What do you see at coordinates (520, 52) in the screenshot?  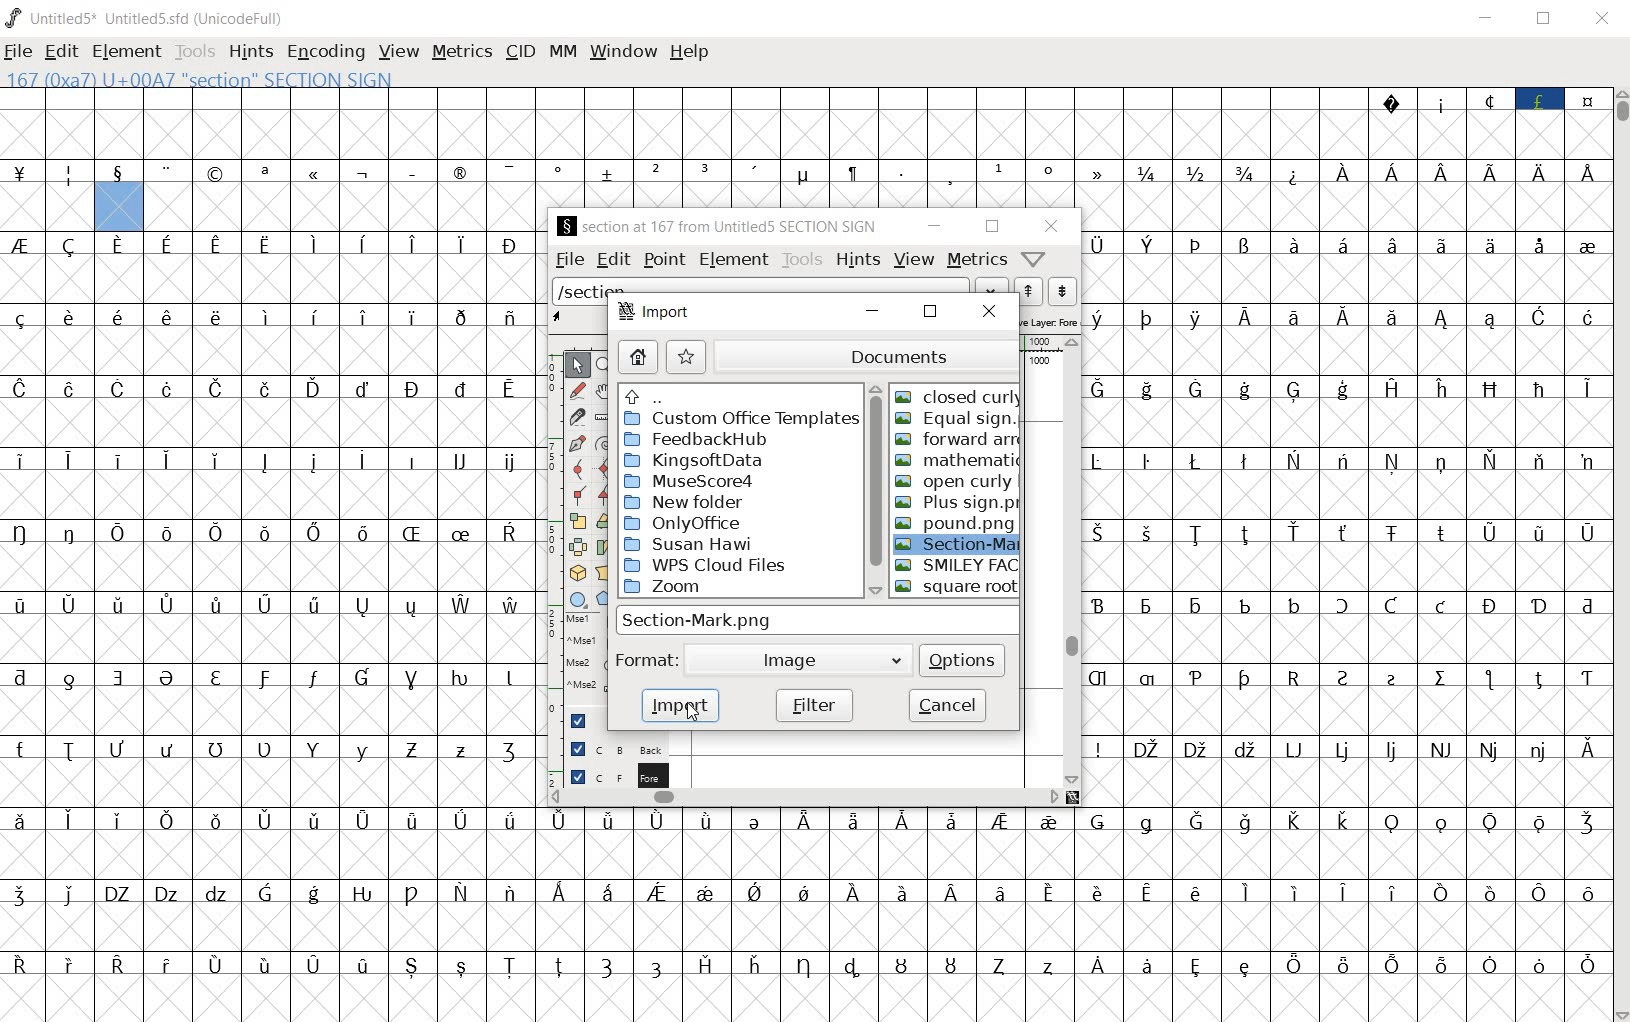 I see `CID` at bounding box center [520, 52].